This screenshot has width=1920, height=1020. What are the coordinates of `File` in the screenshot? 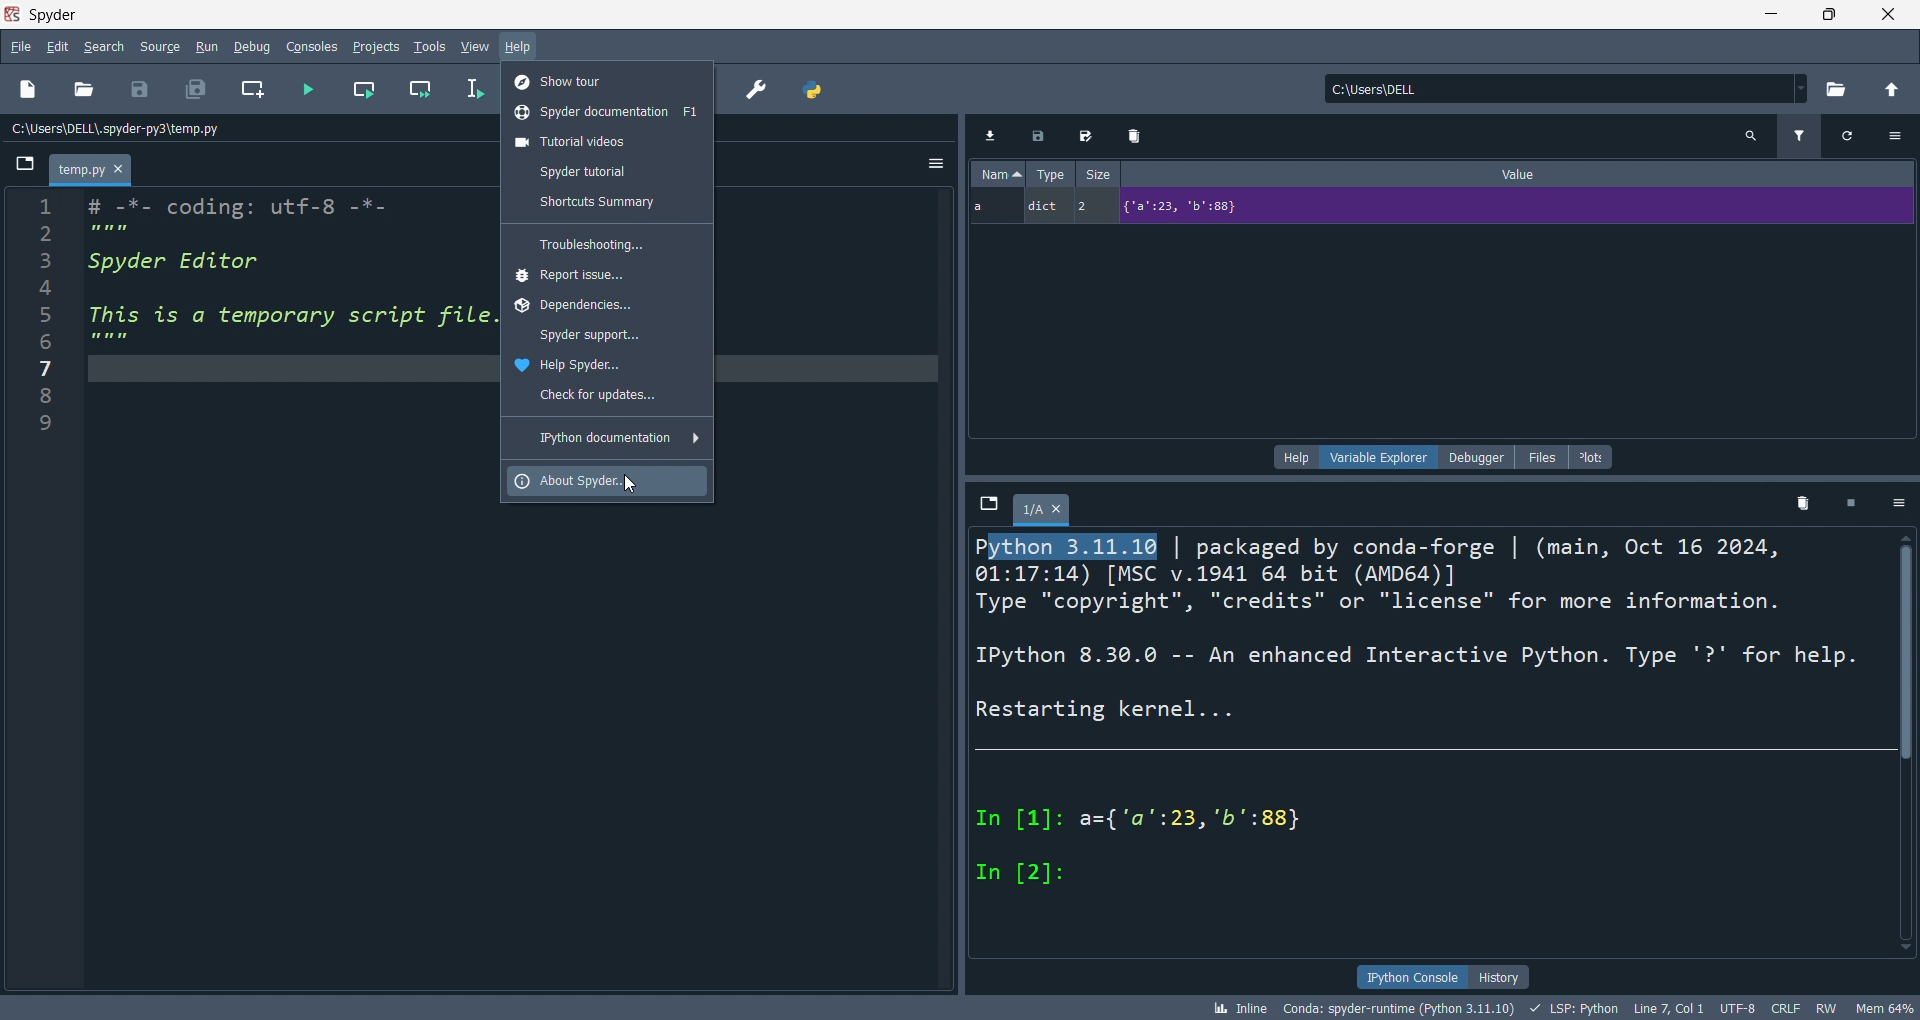 It's located at (989, 503).